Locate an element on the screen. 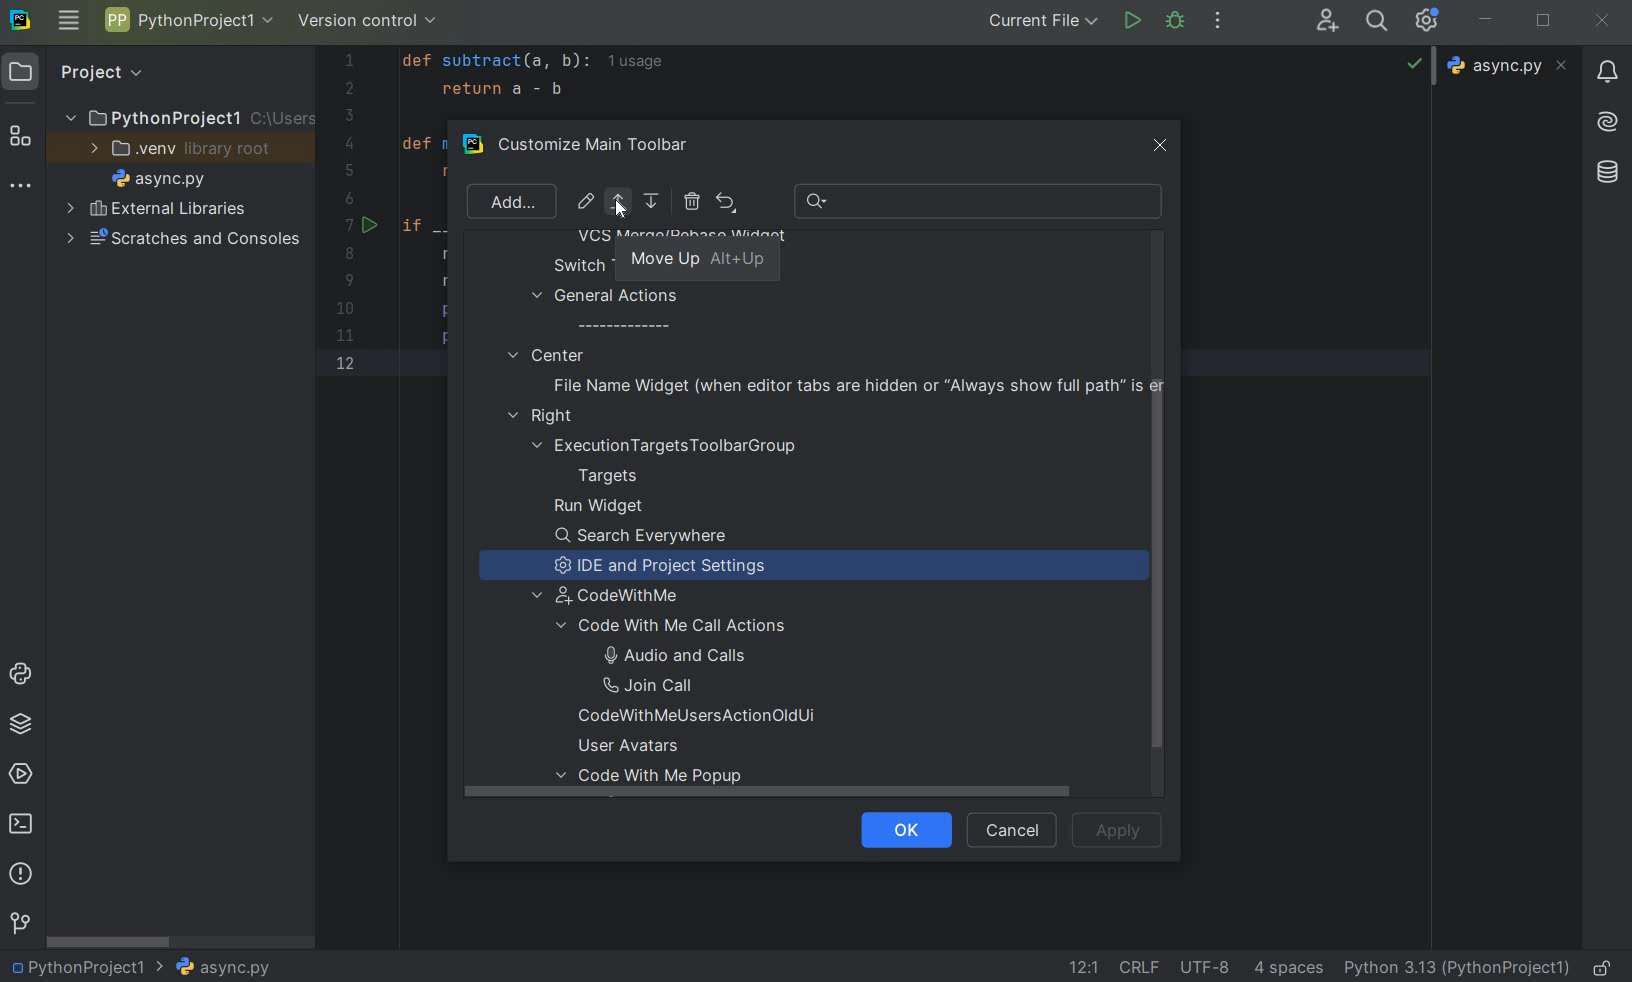 Image resolution: width=1632 pixels, height=982 pixels. search everywhere is located at coordinates (642, 537).